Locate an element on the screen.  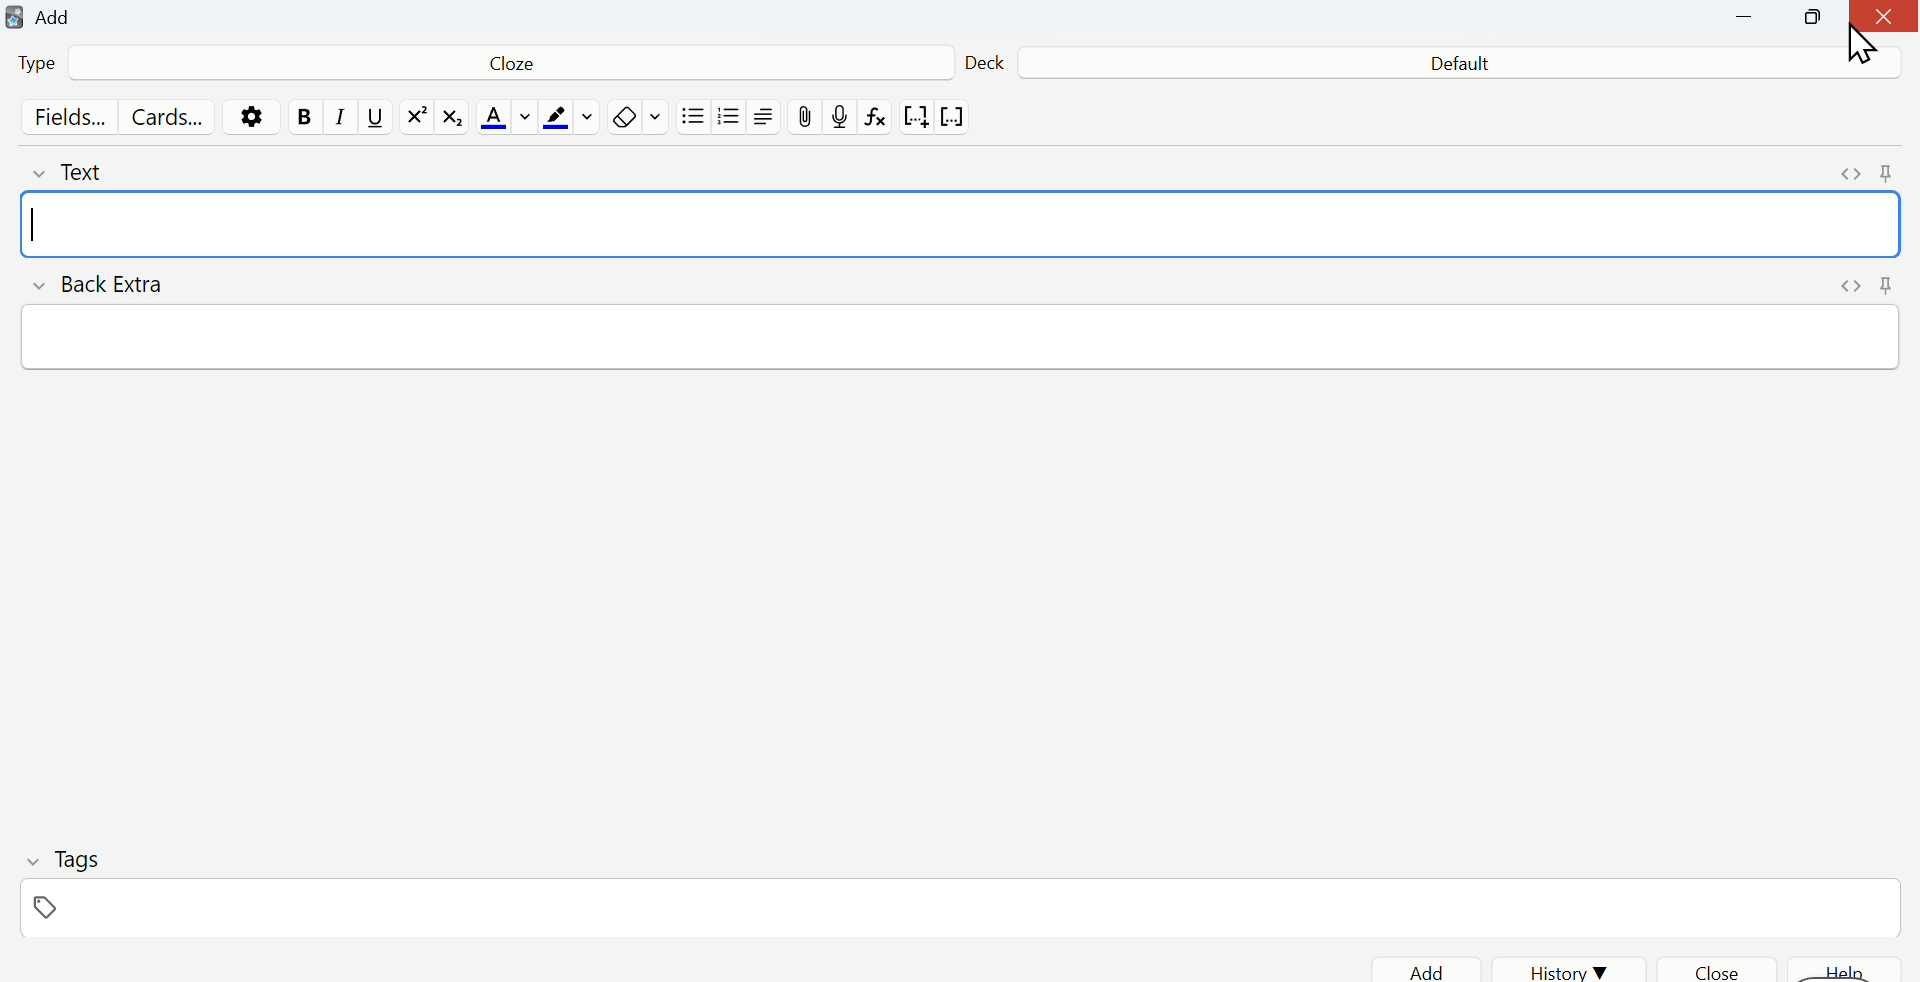
Pin is located at coordinates (1887, 285).